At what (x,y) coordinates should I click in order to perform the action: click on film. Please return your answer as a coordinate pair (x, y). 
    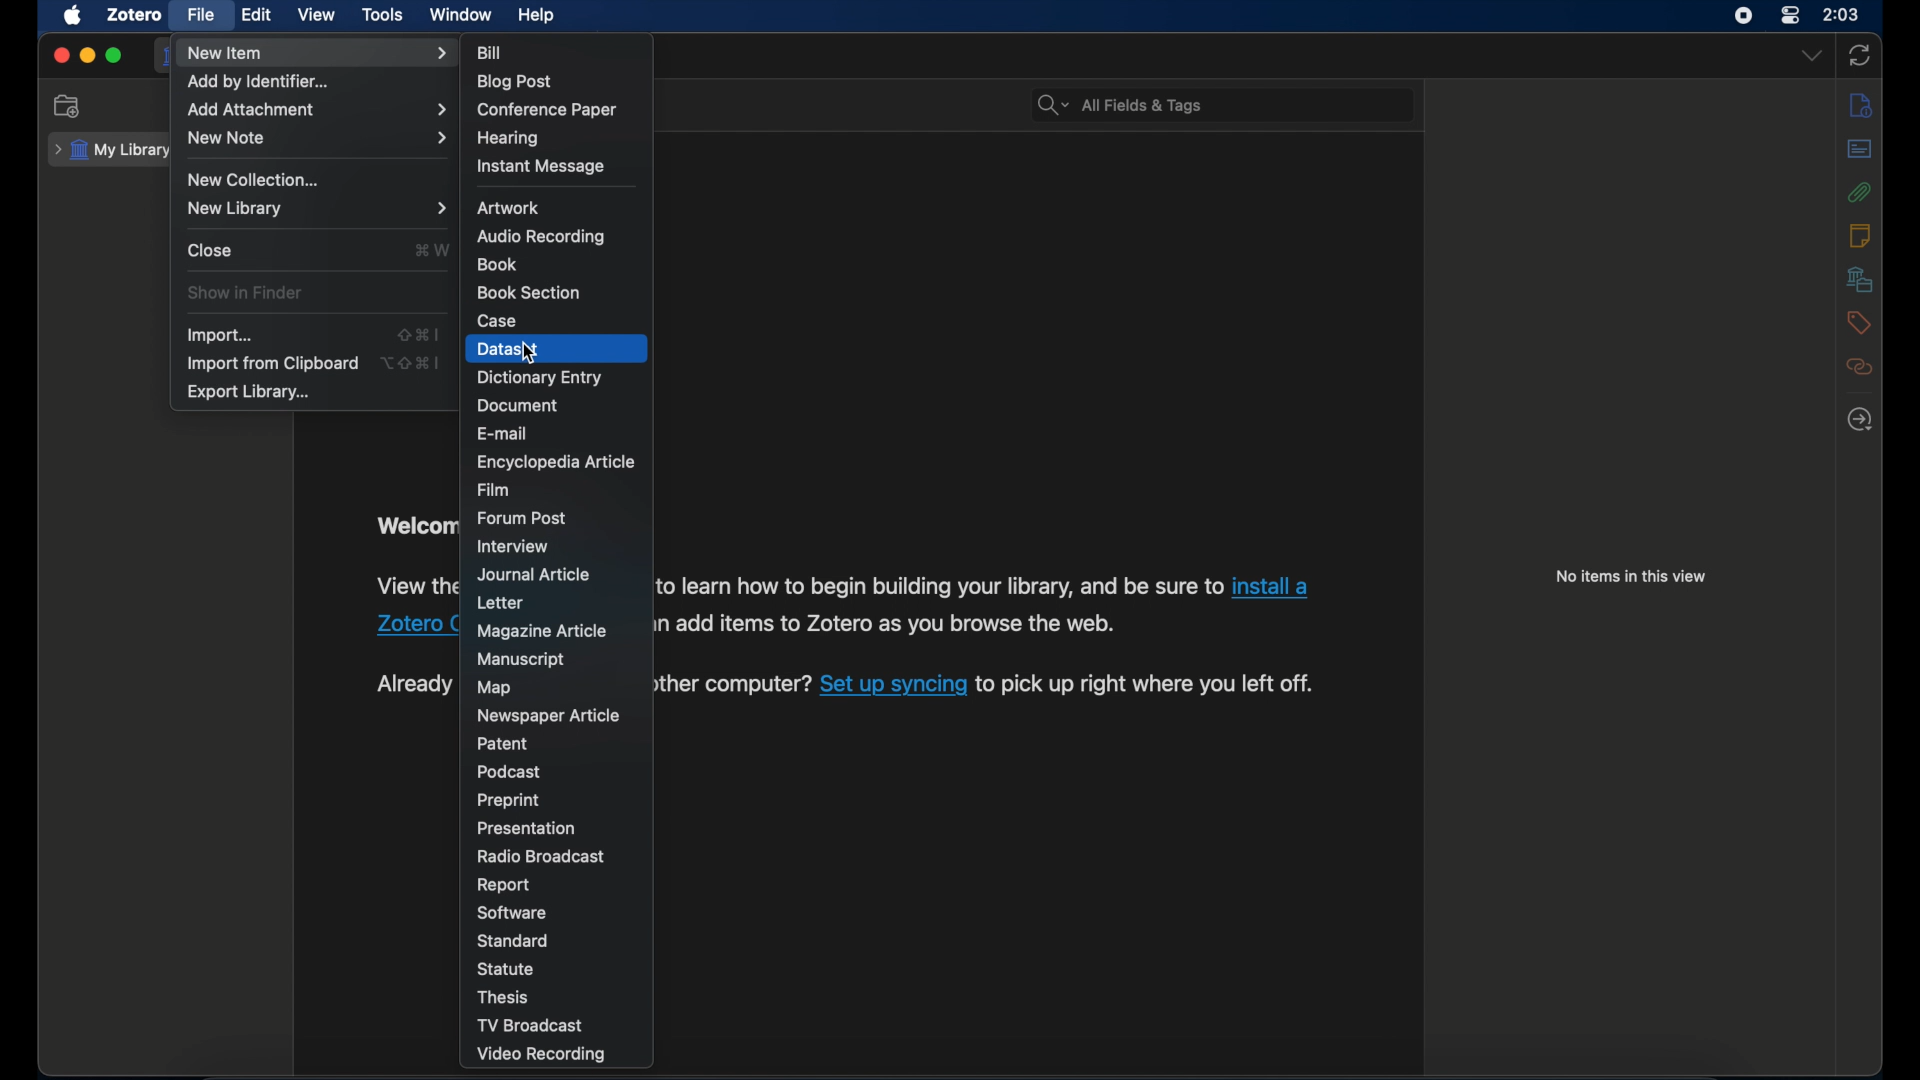
    Looking at the image, I should click on (494, 490).